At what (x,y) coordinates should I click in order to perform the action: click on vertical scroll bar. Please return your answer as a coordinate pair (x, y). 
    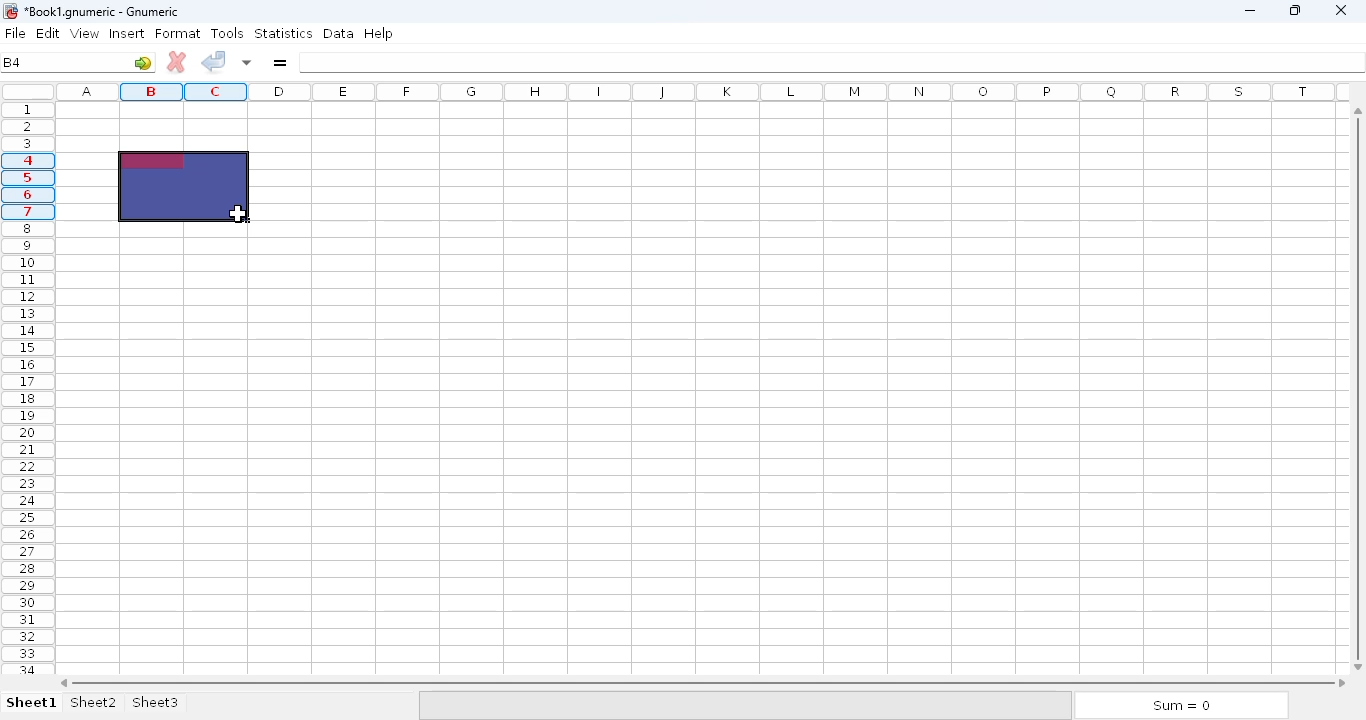
    Looking at the image, I should click on (1358, 399).